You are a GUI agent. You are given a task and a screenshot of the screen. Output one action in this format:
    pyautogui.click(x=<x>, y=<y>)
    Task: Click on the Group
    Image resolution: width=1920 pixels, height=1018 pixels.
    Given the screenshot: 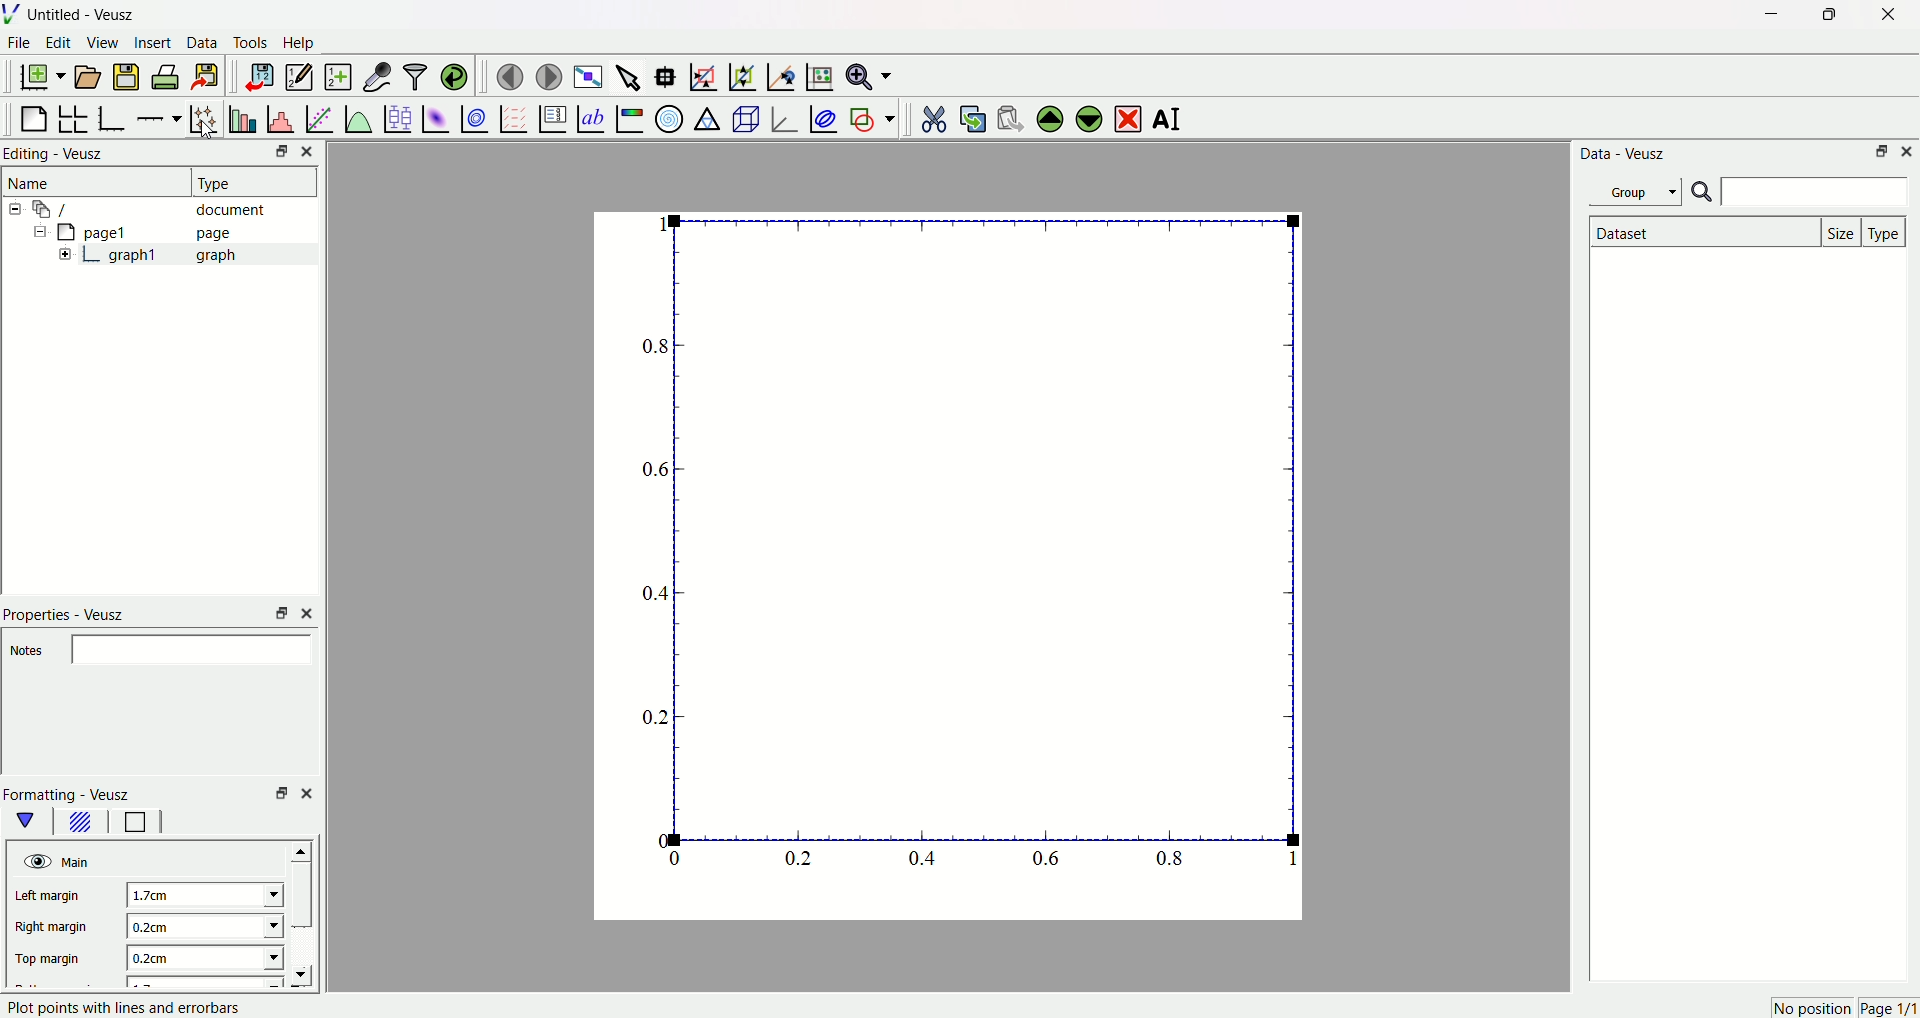 What is the action you would take?
    pyautogui.click(x=1639, y=191)
    